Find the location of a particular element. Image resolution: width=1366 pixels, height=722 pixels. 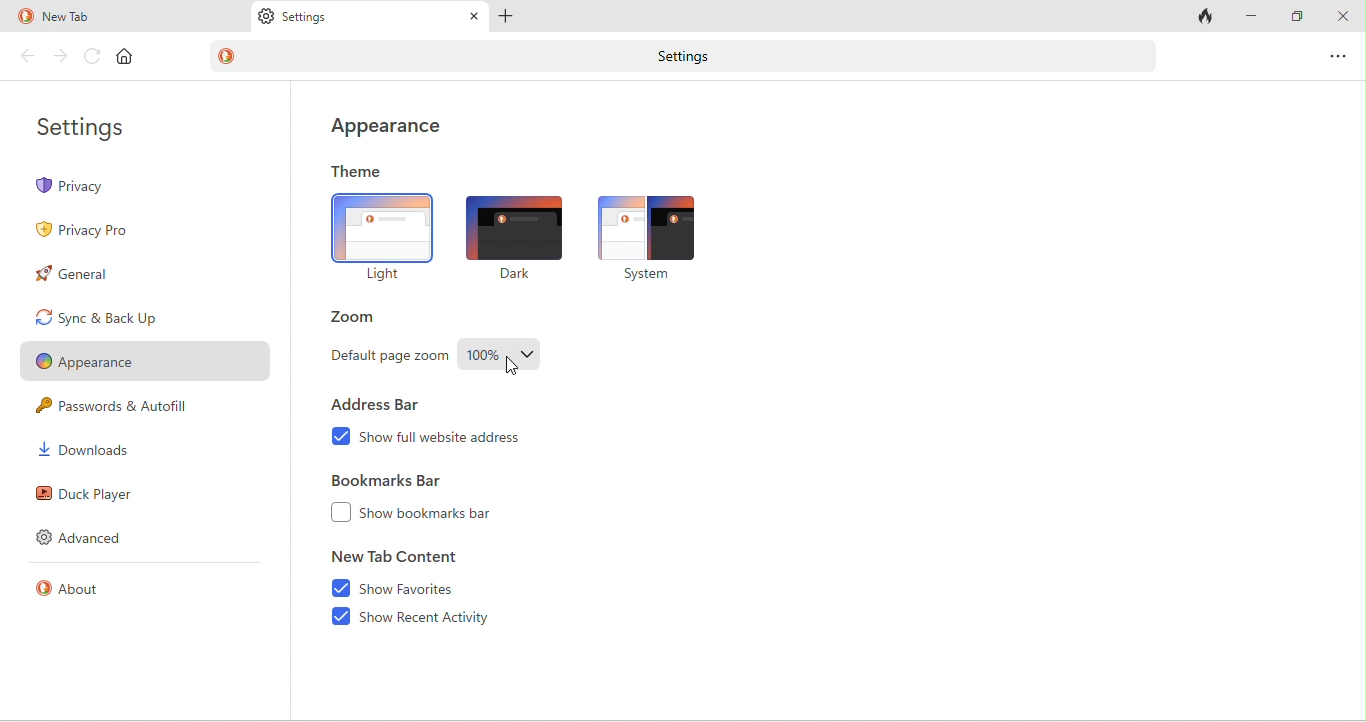

new tab content is located at coordinates (396, 555).